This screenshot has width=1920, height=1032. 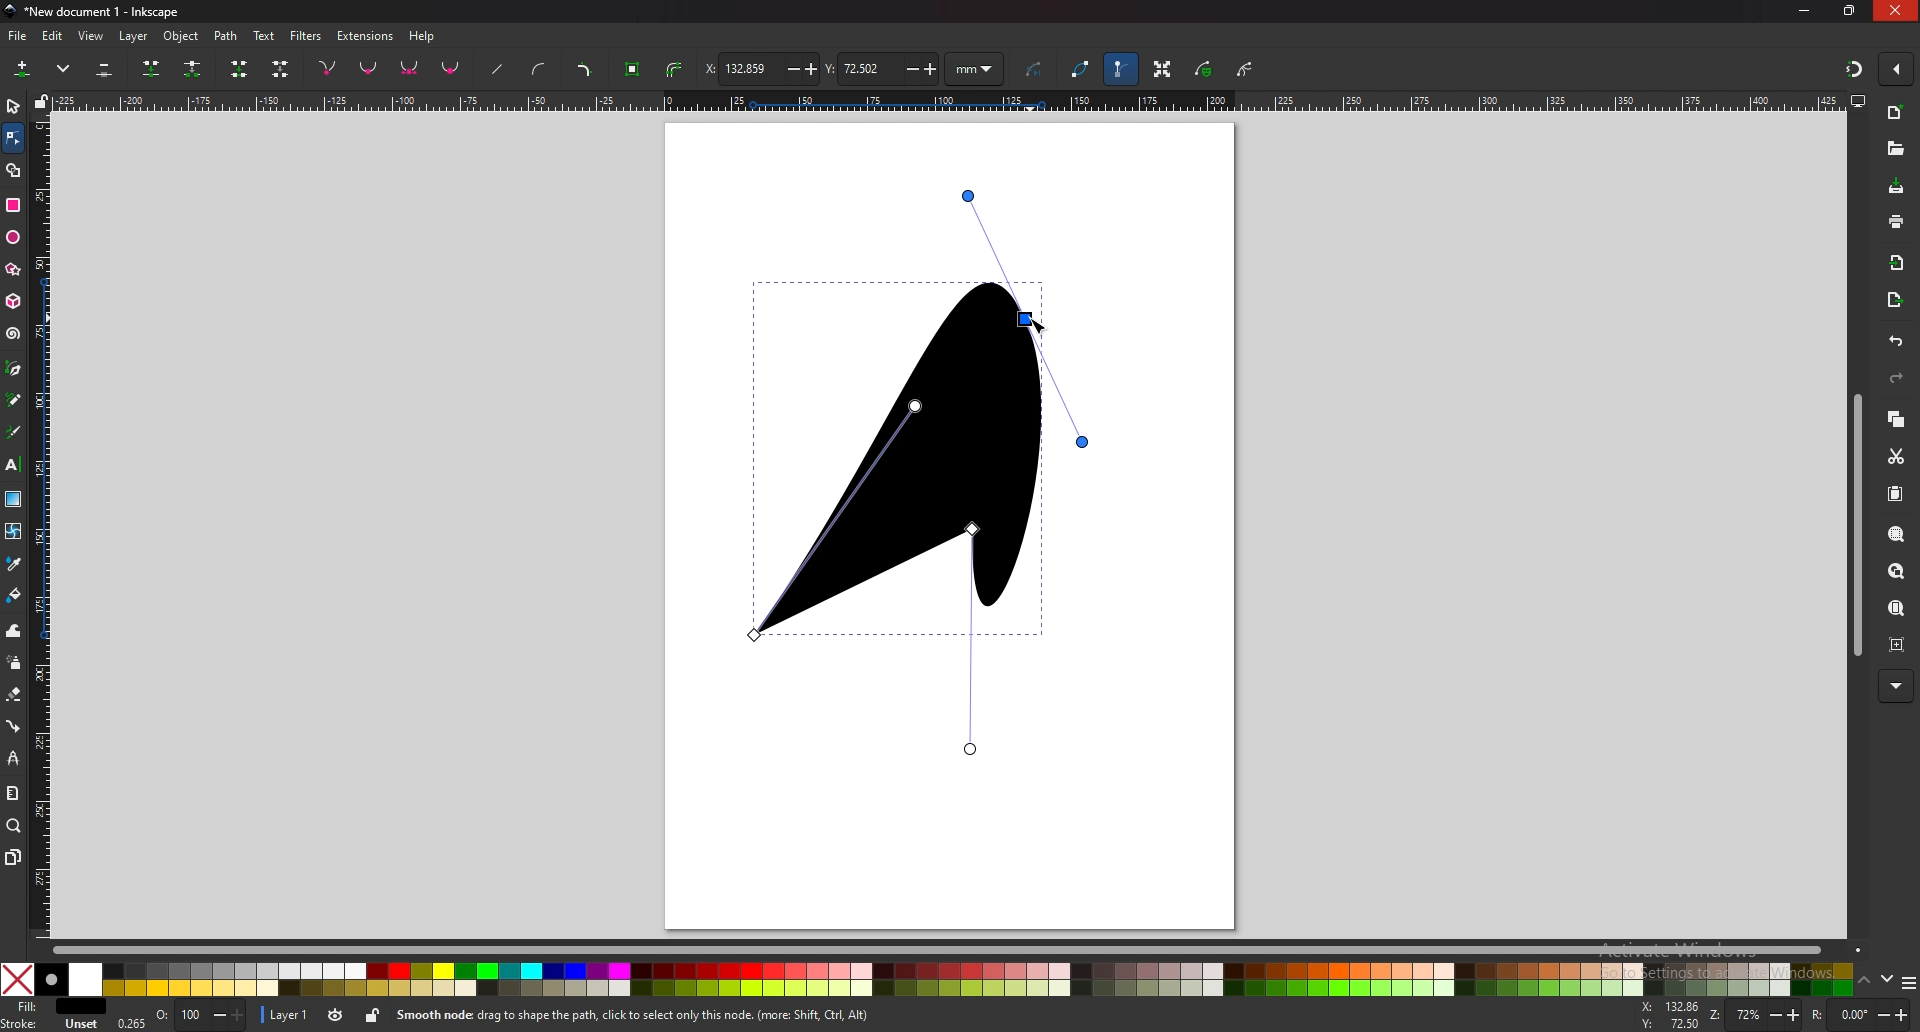 I want to click on show clipping path, so click(x=1245, y=69).